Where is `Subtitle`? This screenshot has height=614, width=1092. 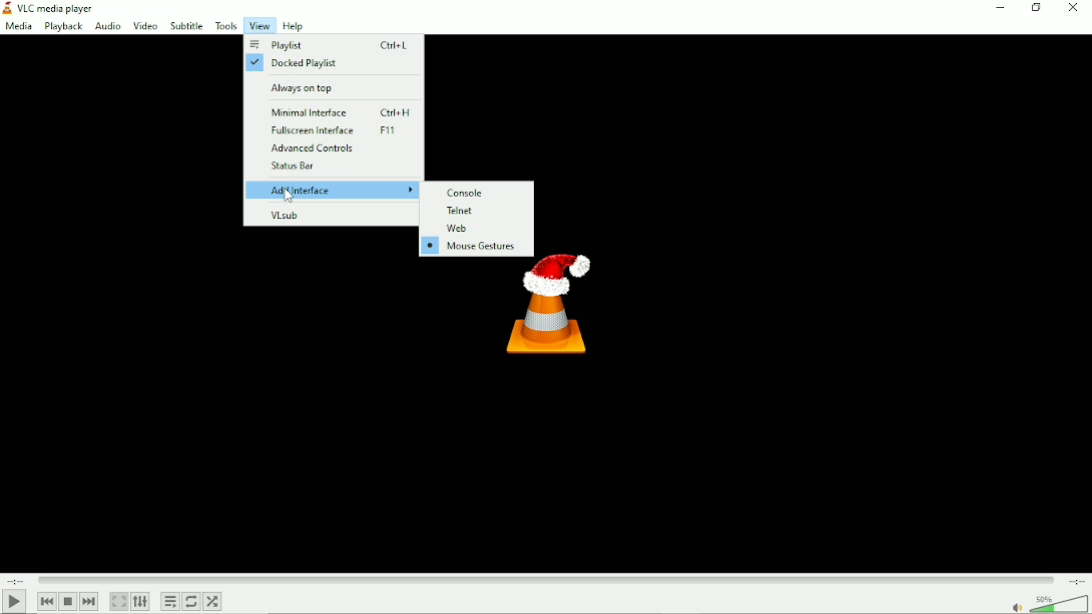
Subtitle is located at coordinates (186, 26).